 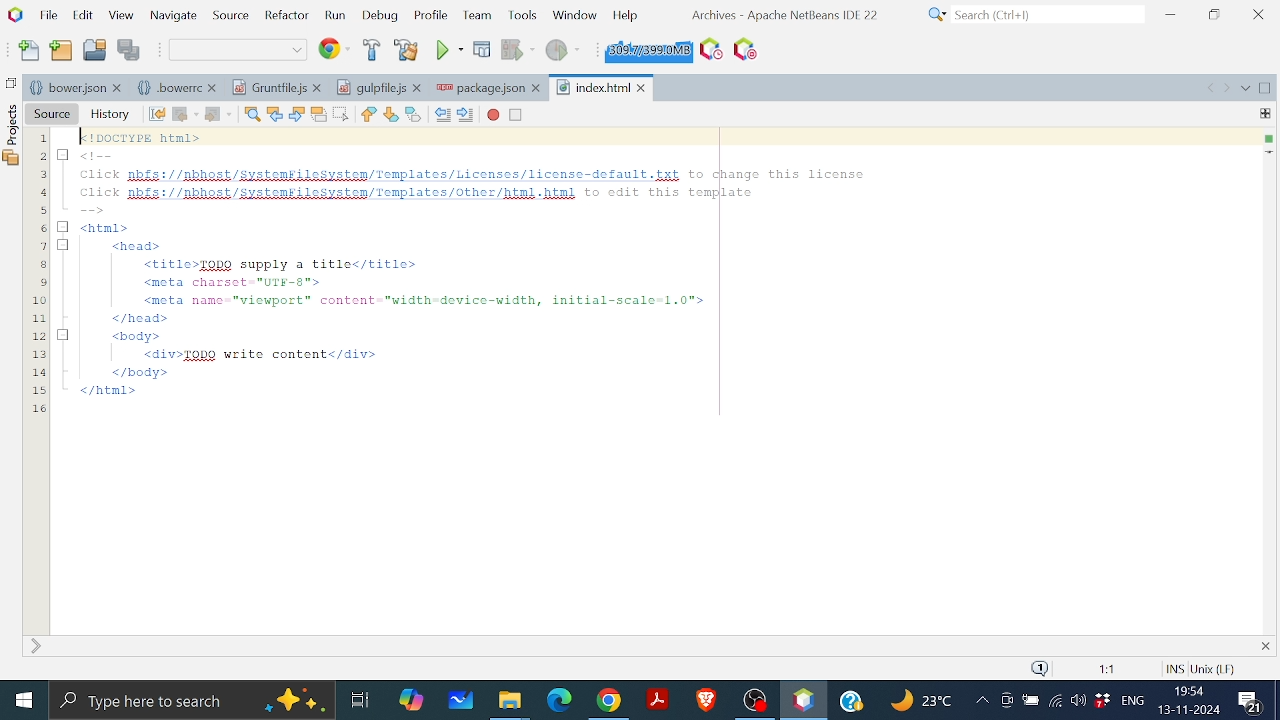 What do you see at coordinates (95, 53) in the screenshot?
I see `Open project` at bounding box center [95, 53].